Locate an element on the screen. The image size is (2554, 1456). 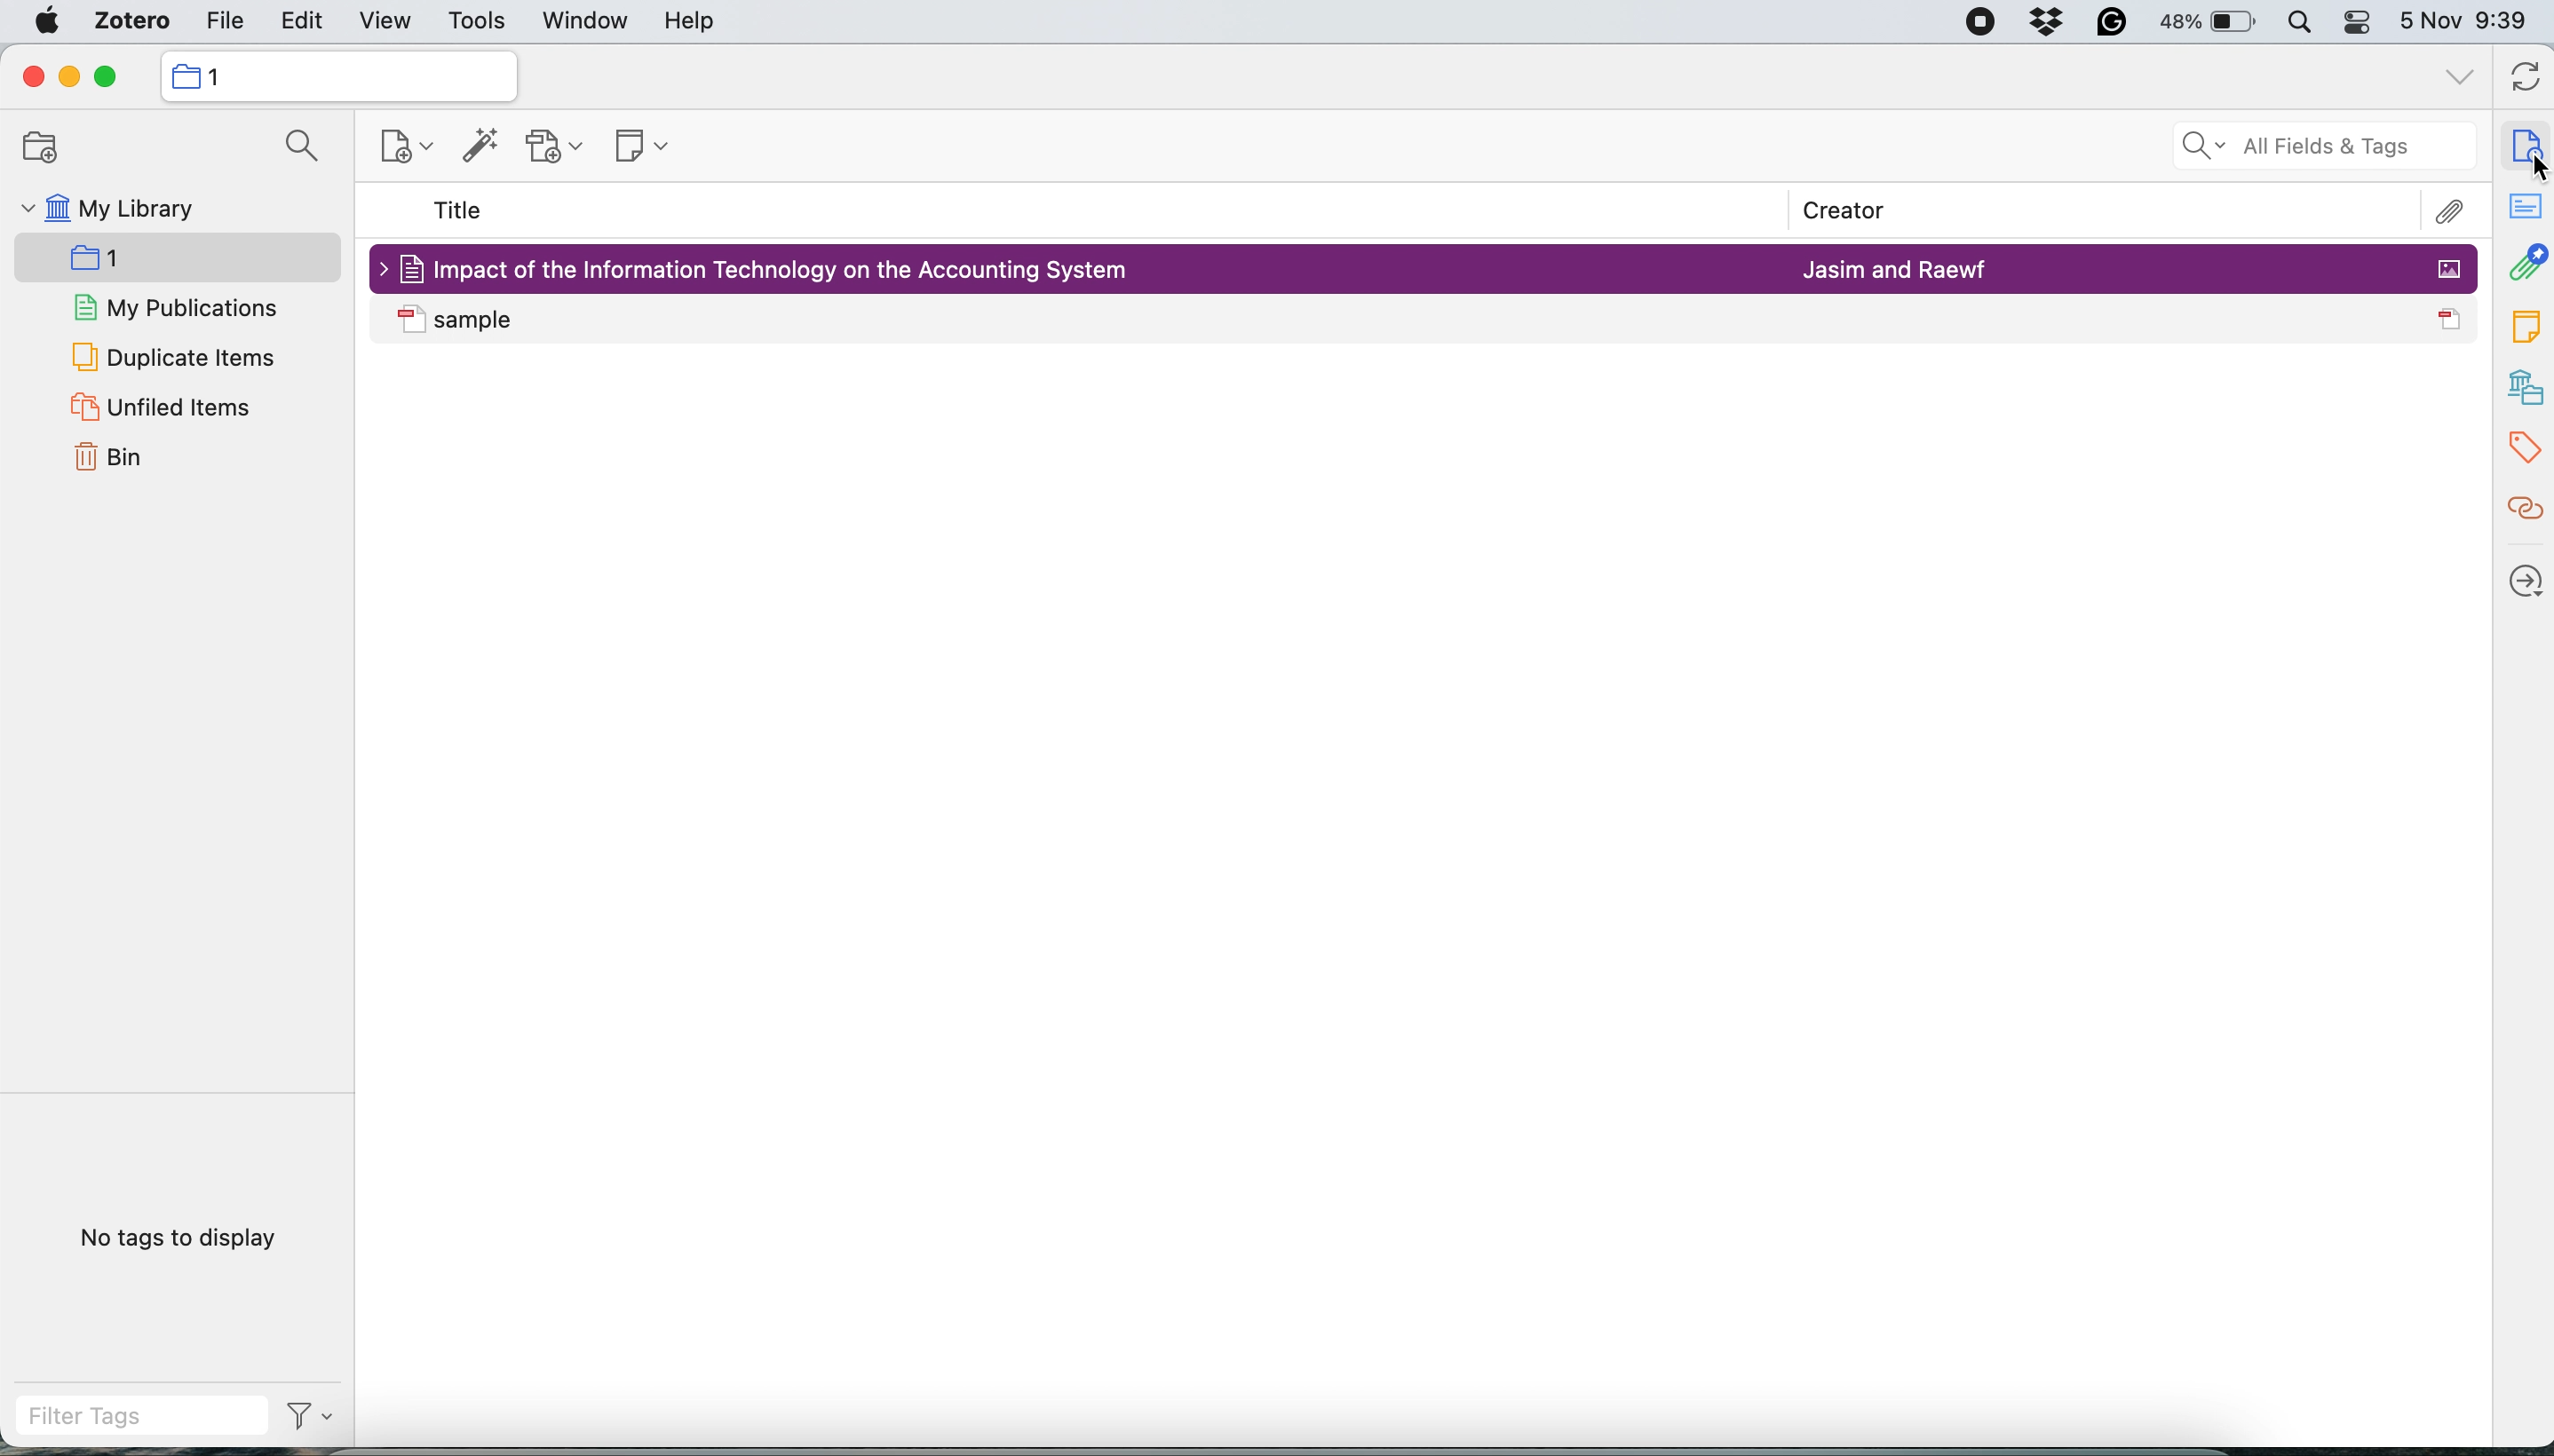
screen recorder is located at coordinates (1981, 23).